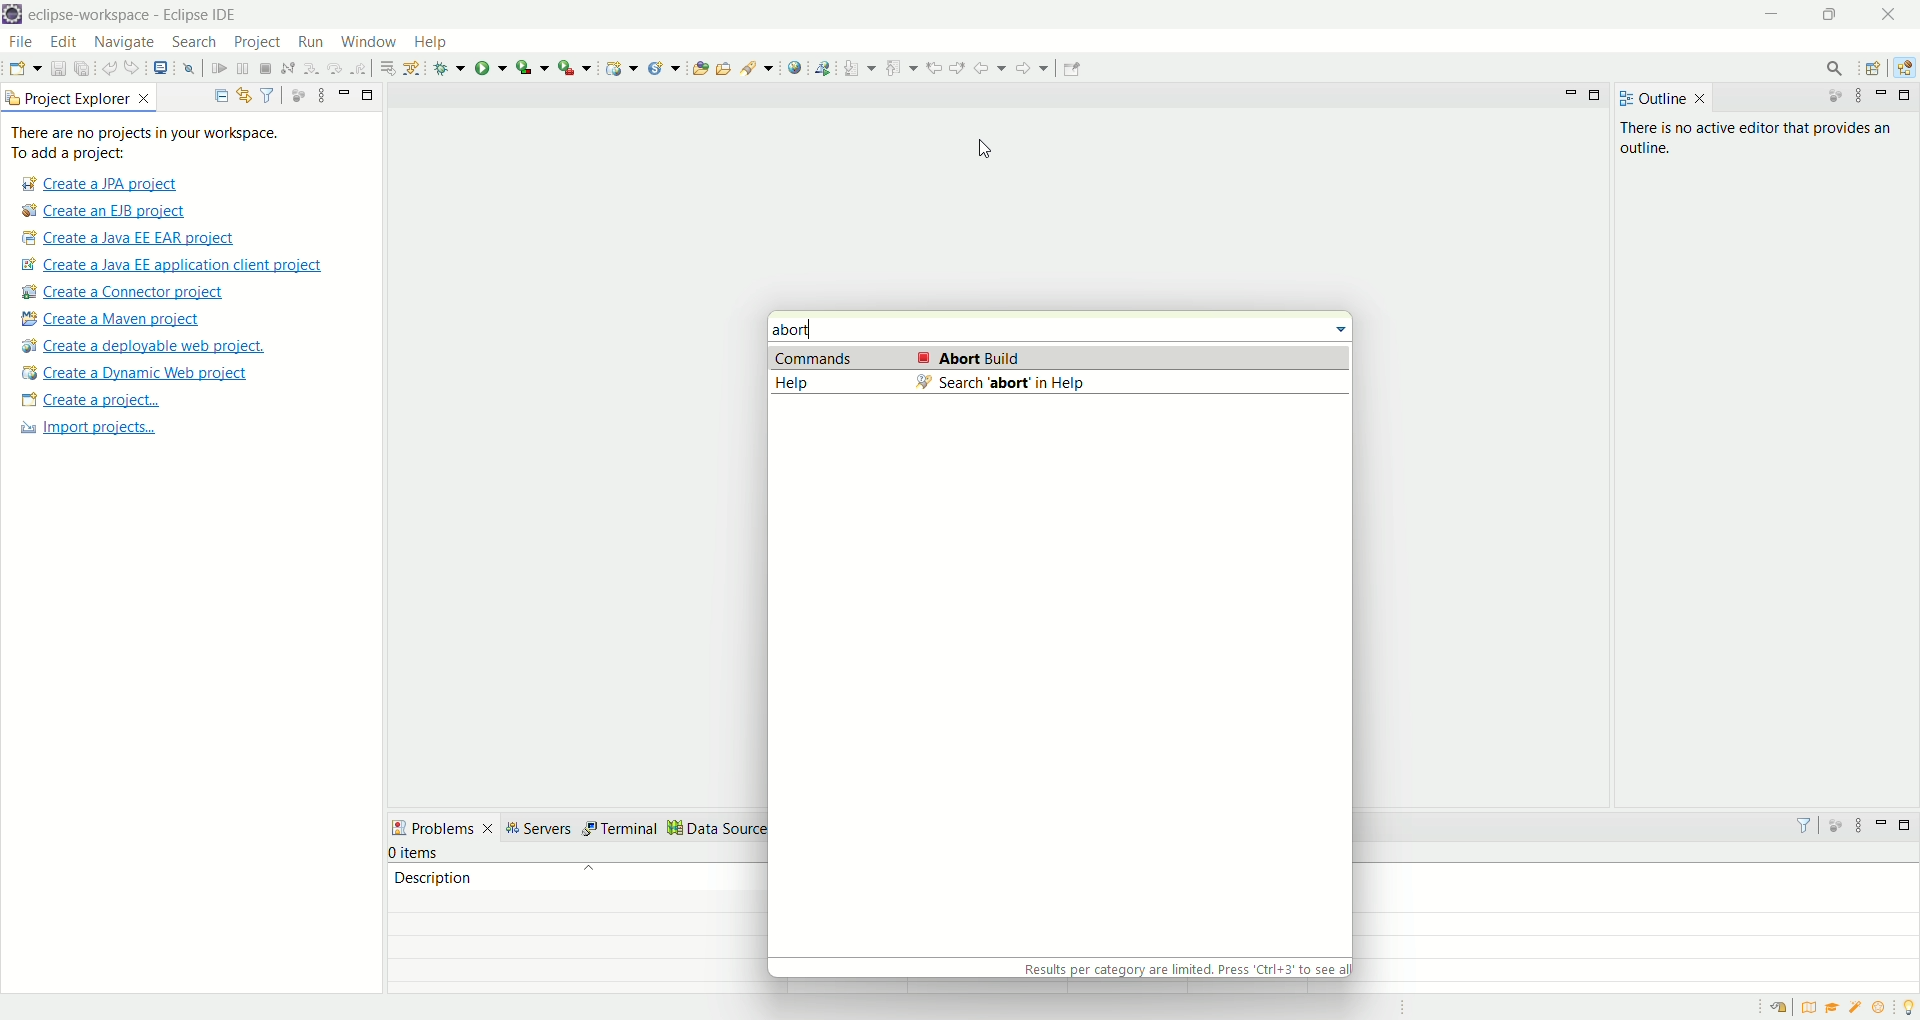 The height and width of the screenshot is (1020, 1920). Describe the element at coordinates (931, 68) in the screenshot. I see `previous edit location` at that location.